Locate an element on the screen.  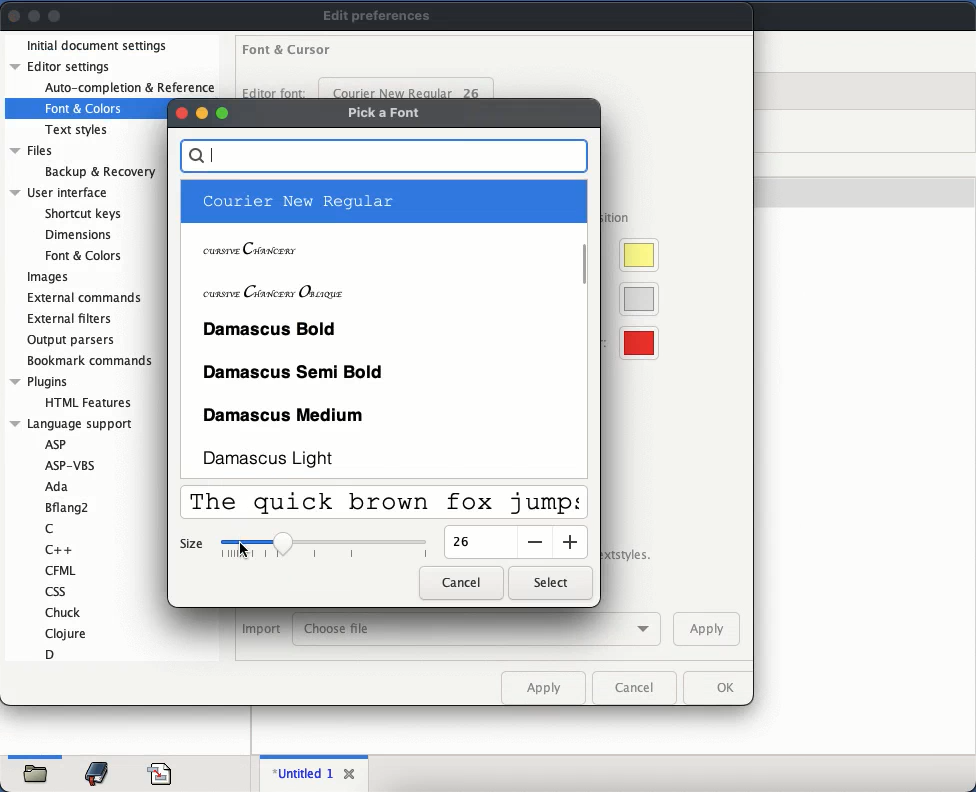
initial document settings is located at coordinates (98, 45).